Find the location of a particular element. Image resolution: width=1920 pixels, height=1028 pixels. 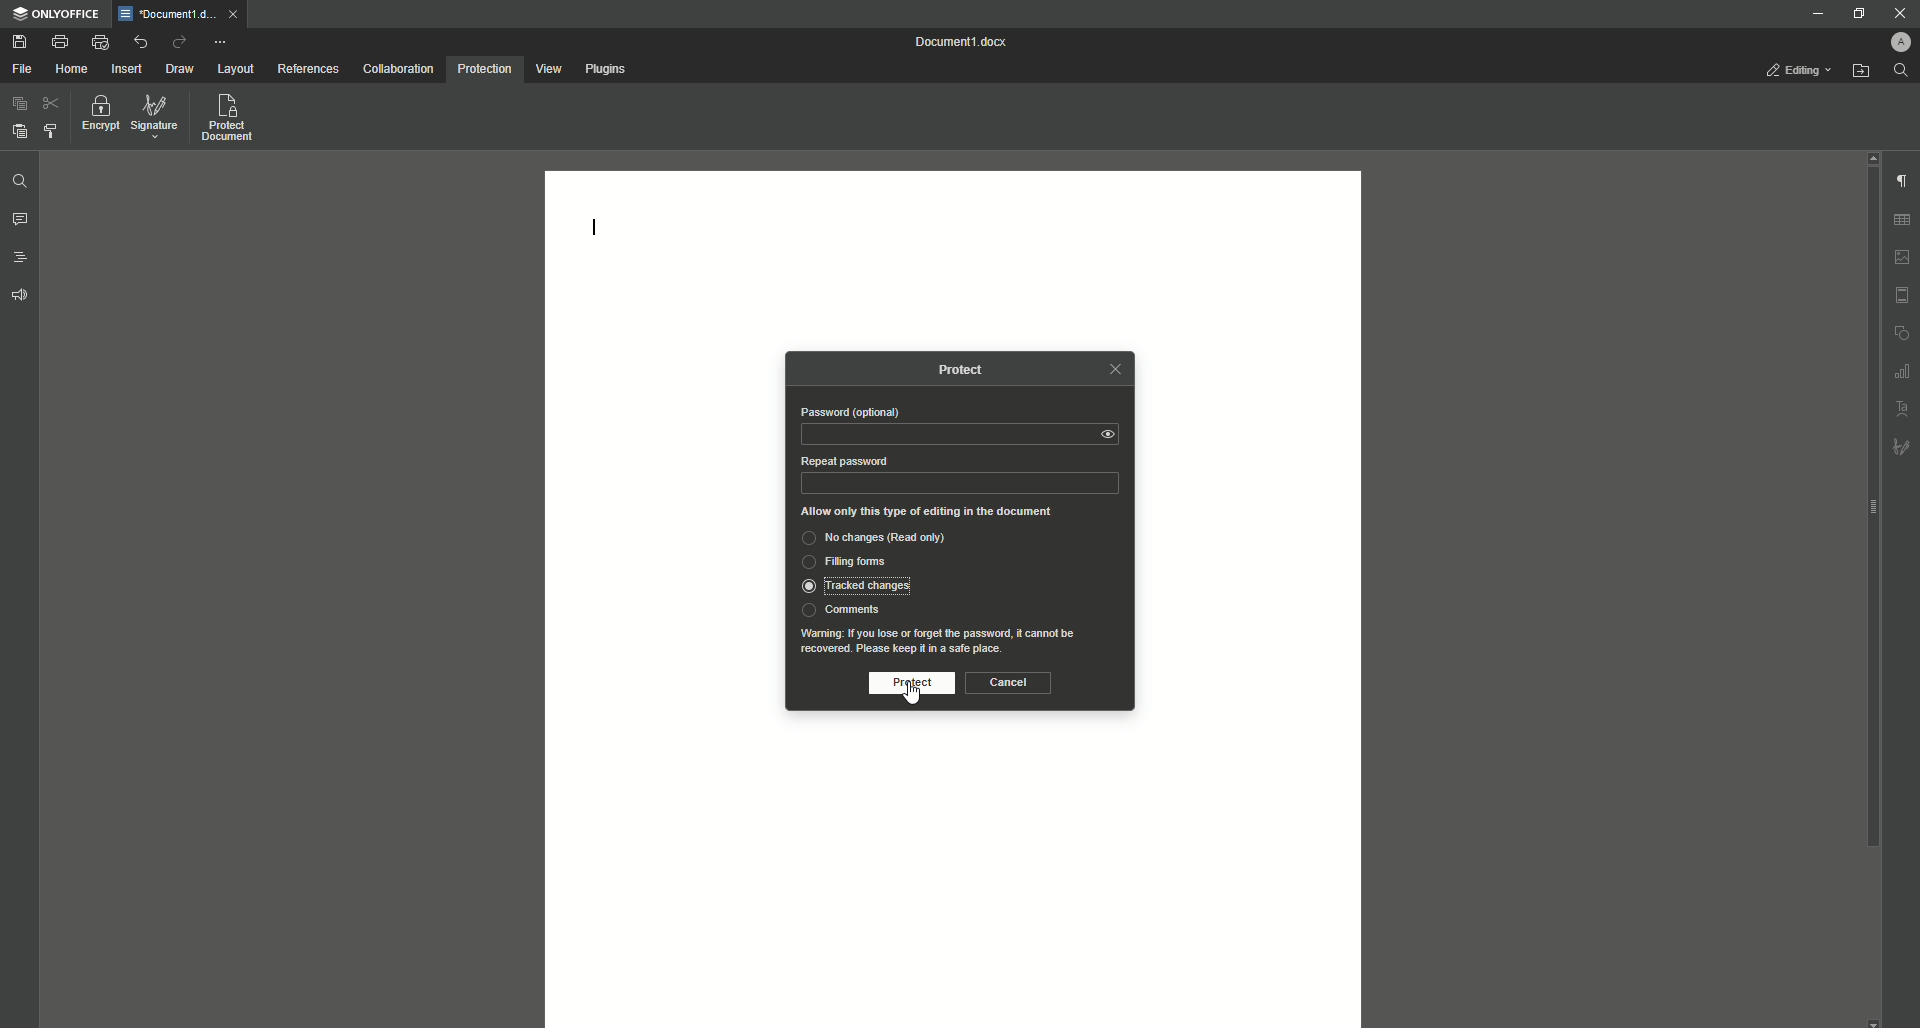

Profile is located at coordinates (1895, 42).